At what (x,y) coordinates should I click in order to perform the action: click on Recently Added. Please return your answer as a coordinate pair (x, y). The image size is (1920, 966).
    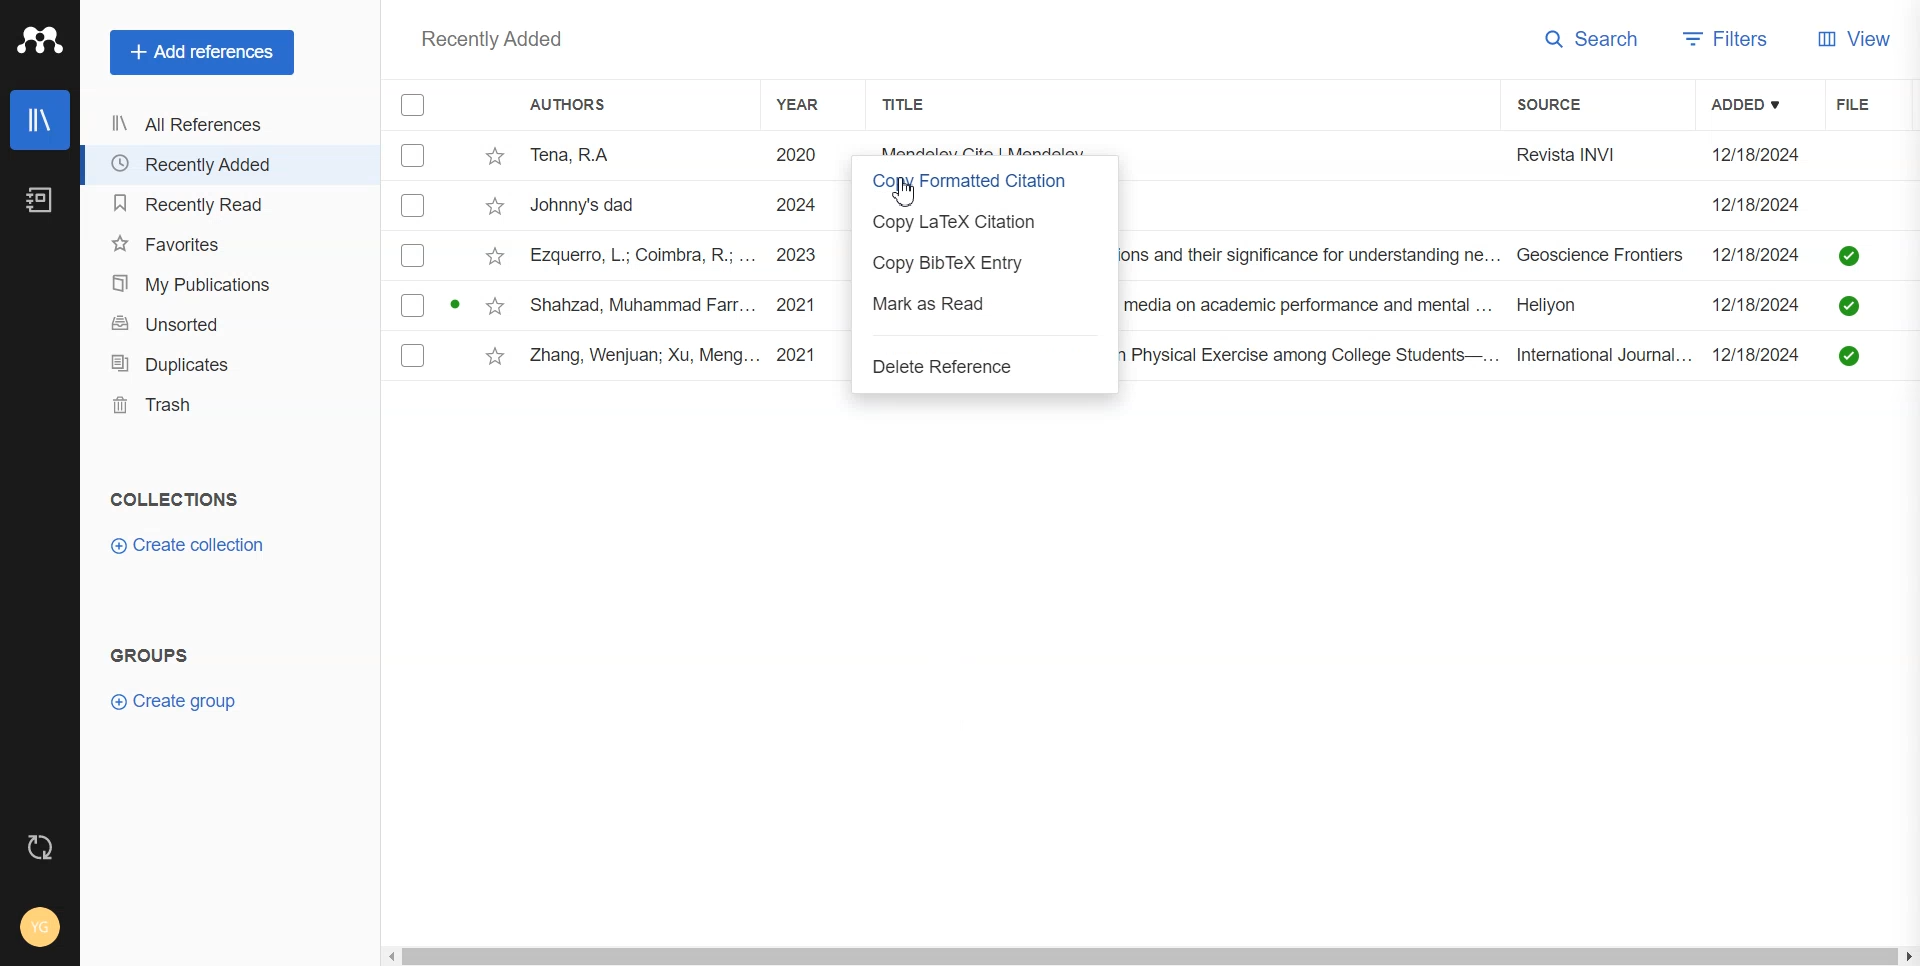
    Looking at the image, I should click on (225, 164).